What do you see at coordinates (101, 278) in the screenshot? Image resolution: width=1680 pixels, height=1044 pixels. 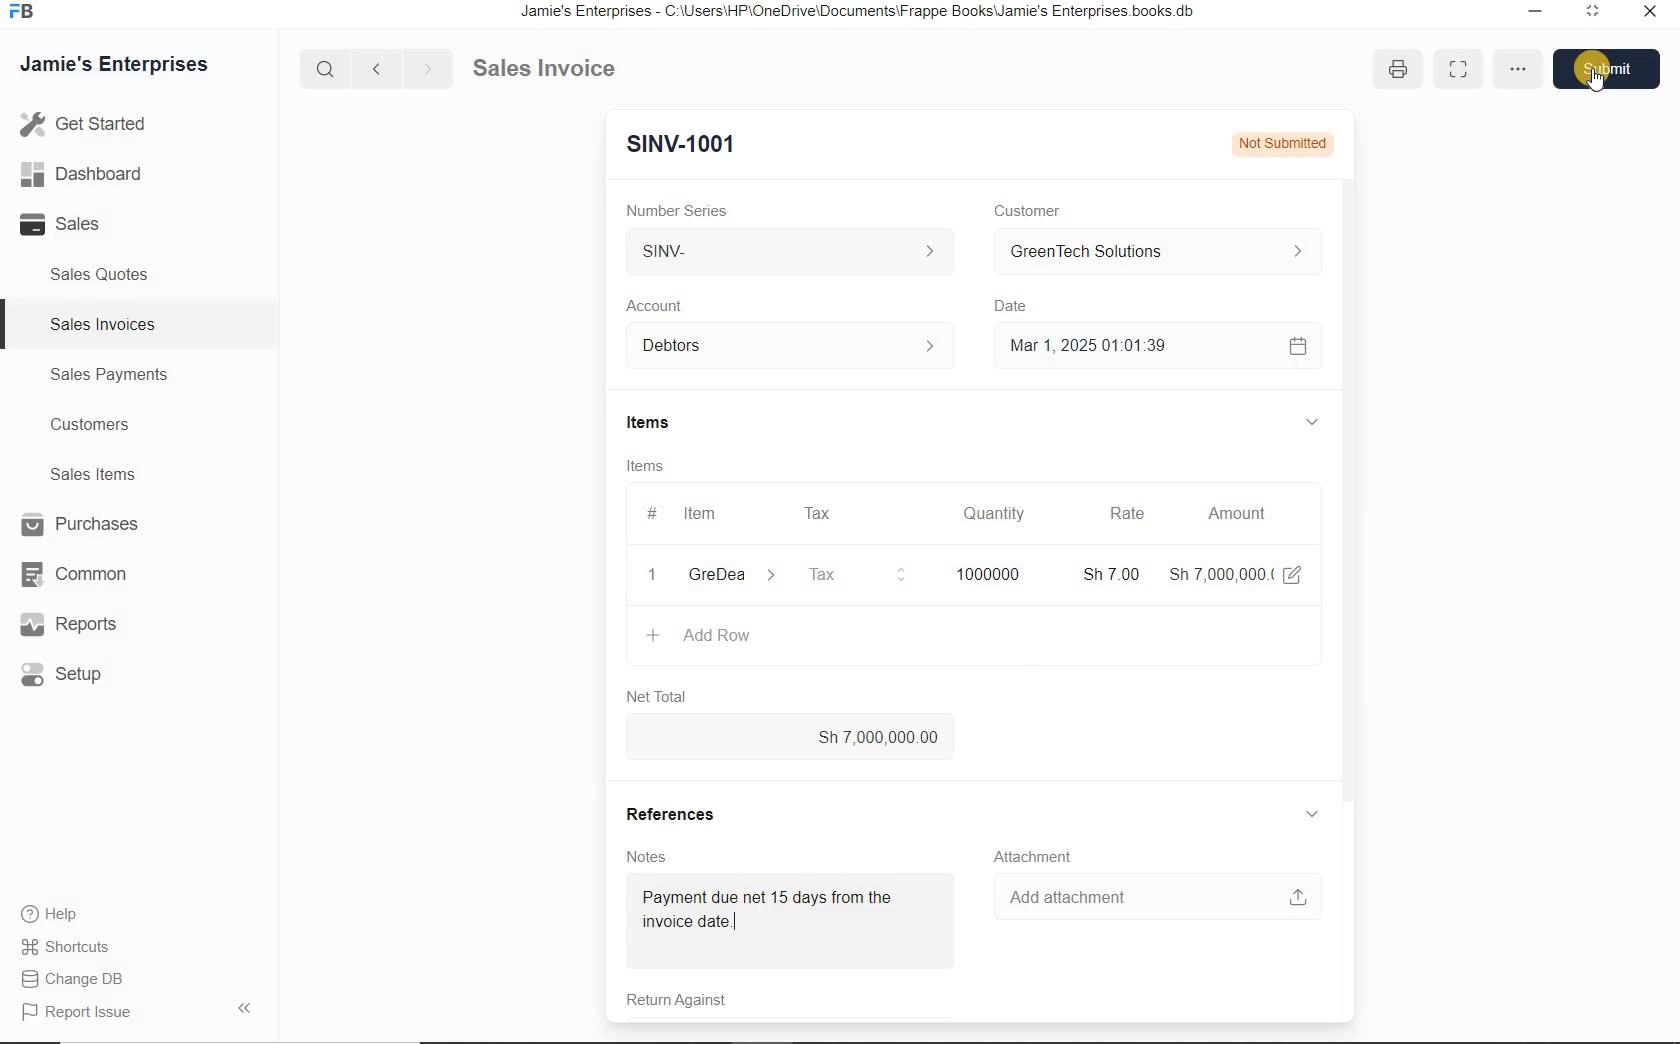 I see `Sales Quotes` at bounding box center [101, 278].